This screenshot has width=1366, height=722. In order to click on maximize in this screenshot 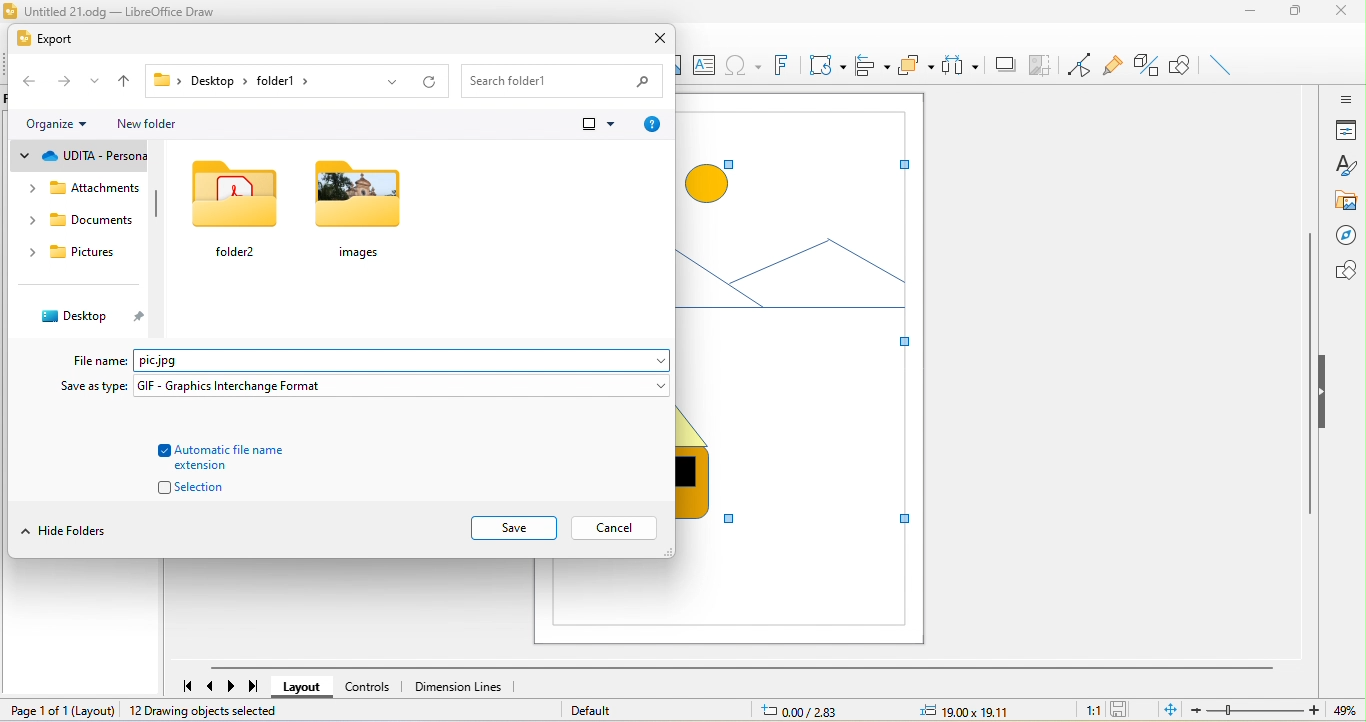, I will do `click(1293, 15)`.